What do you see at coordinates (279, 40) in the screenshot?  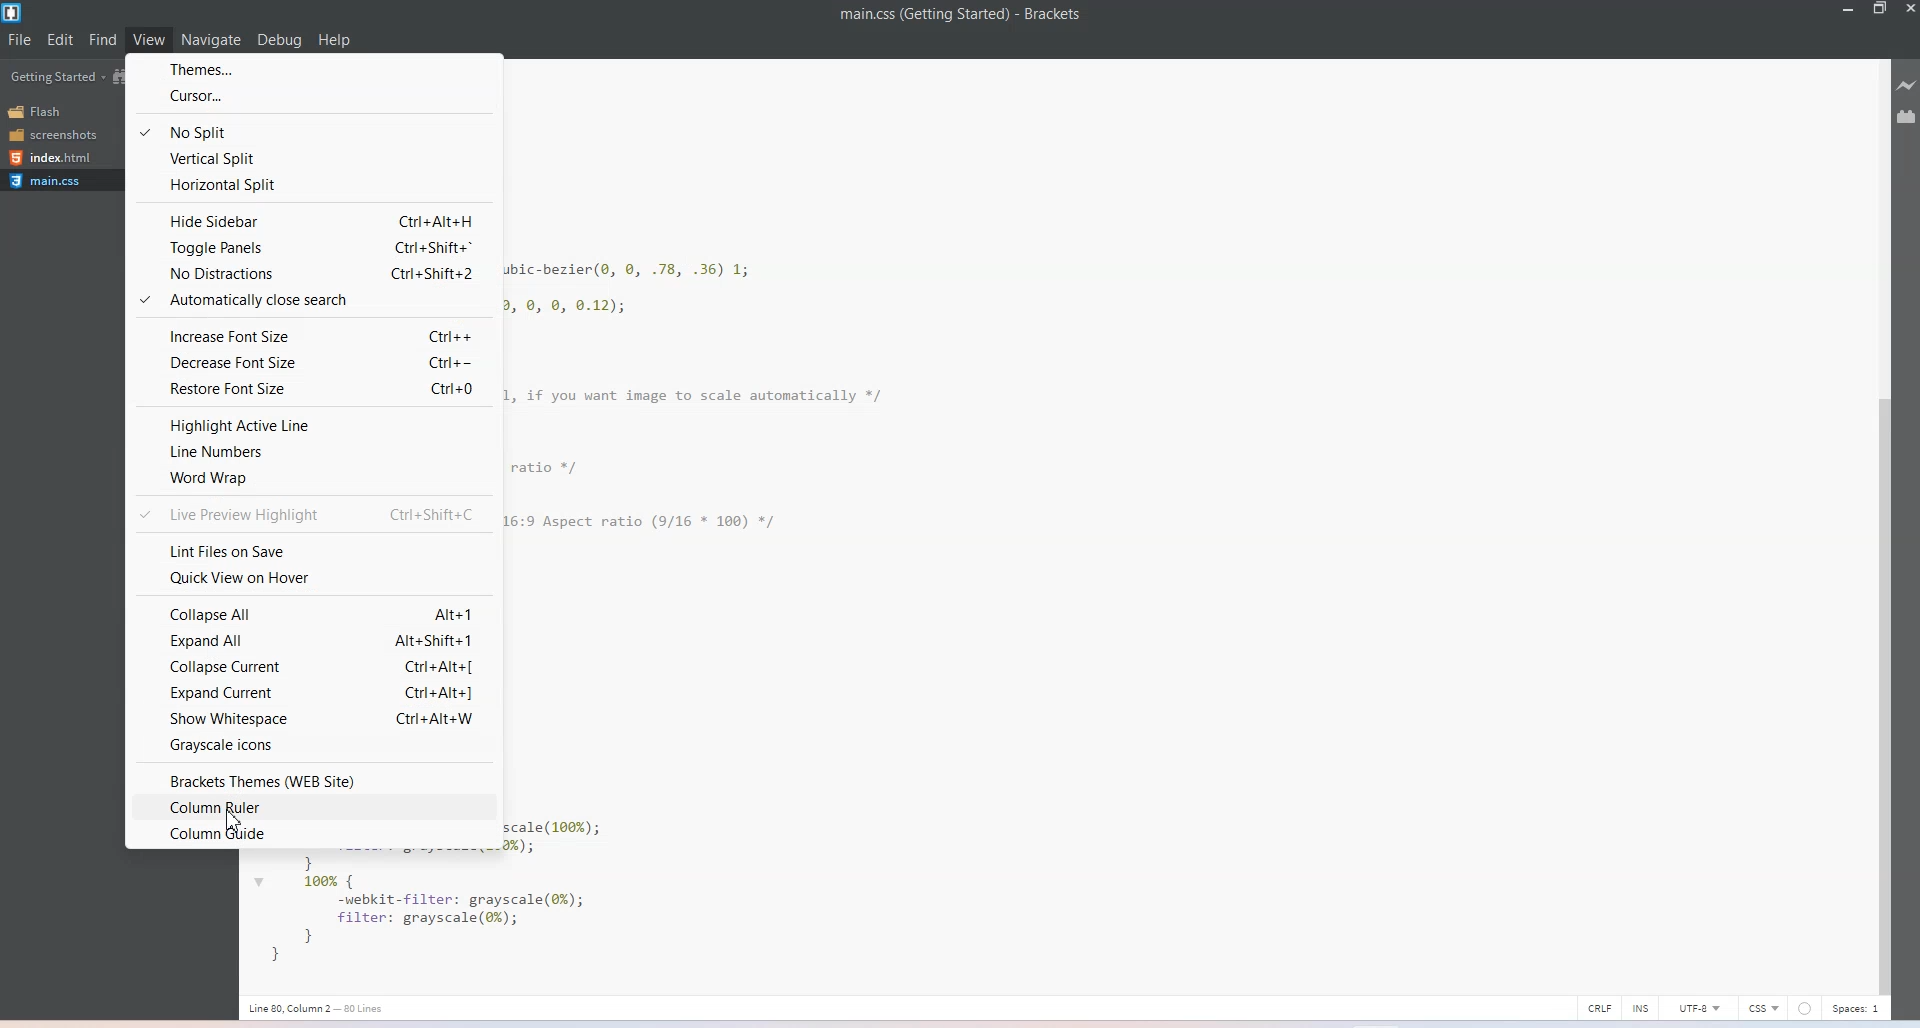 I see `Debug` at bounding box center [279, 40].